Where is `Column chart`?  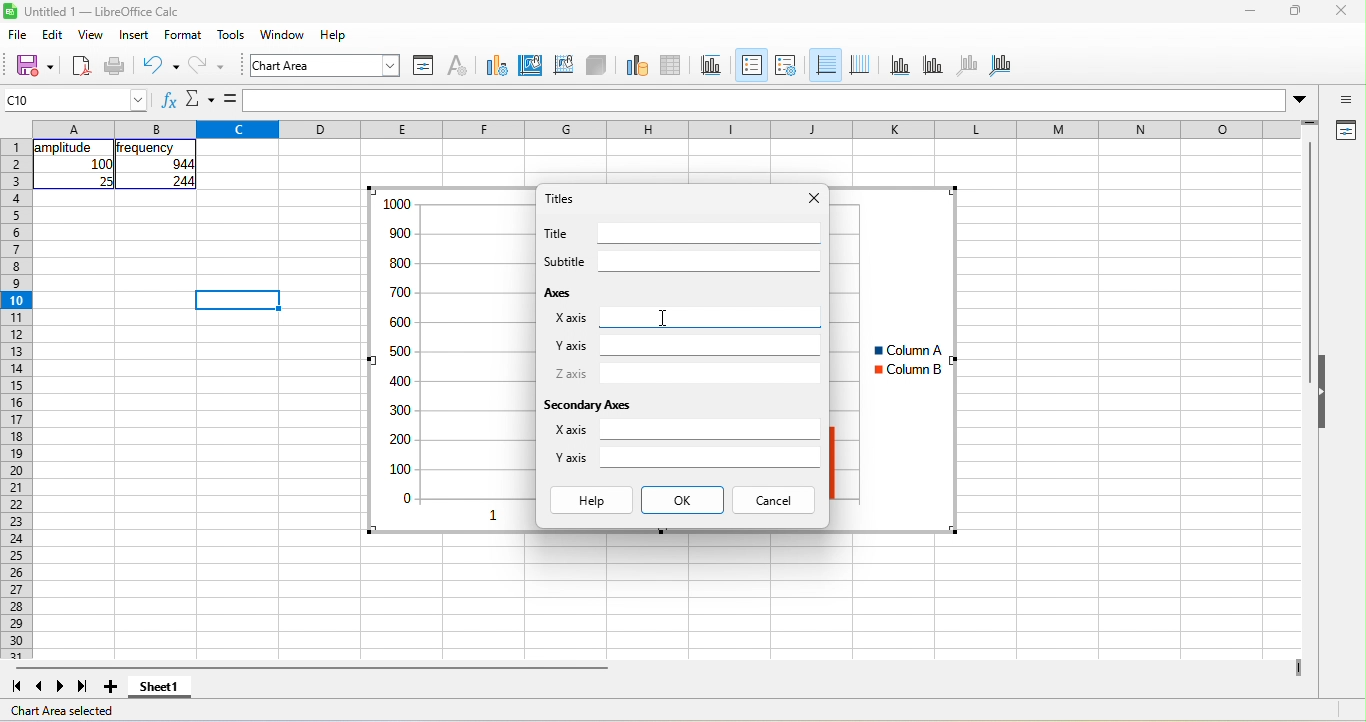 Column chart is located at coordinates (894, 359).